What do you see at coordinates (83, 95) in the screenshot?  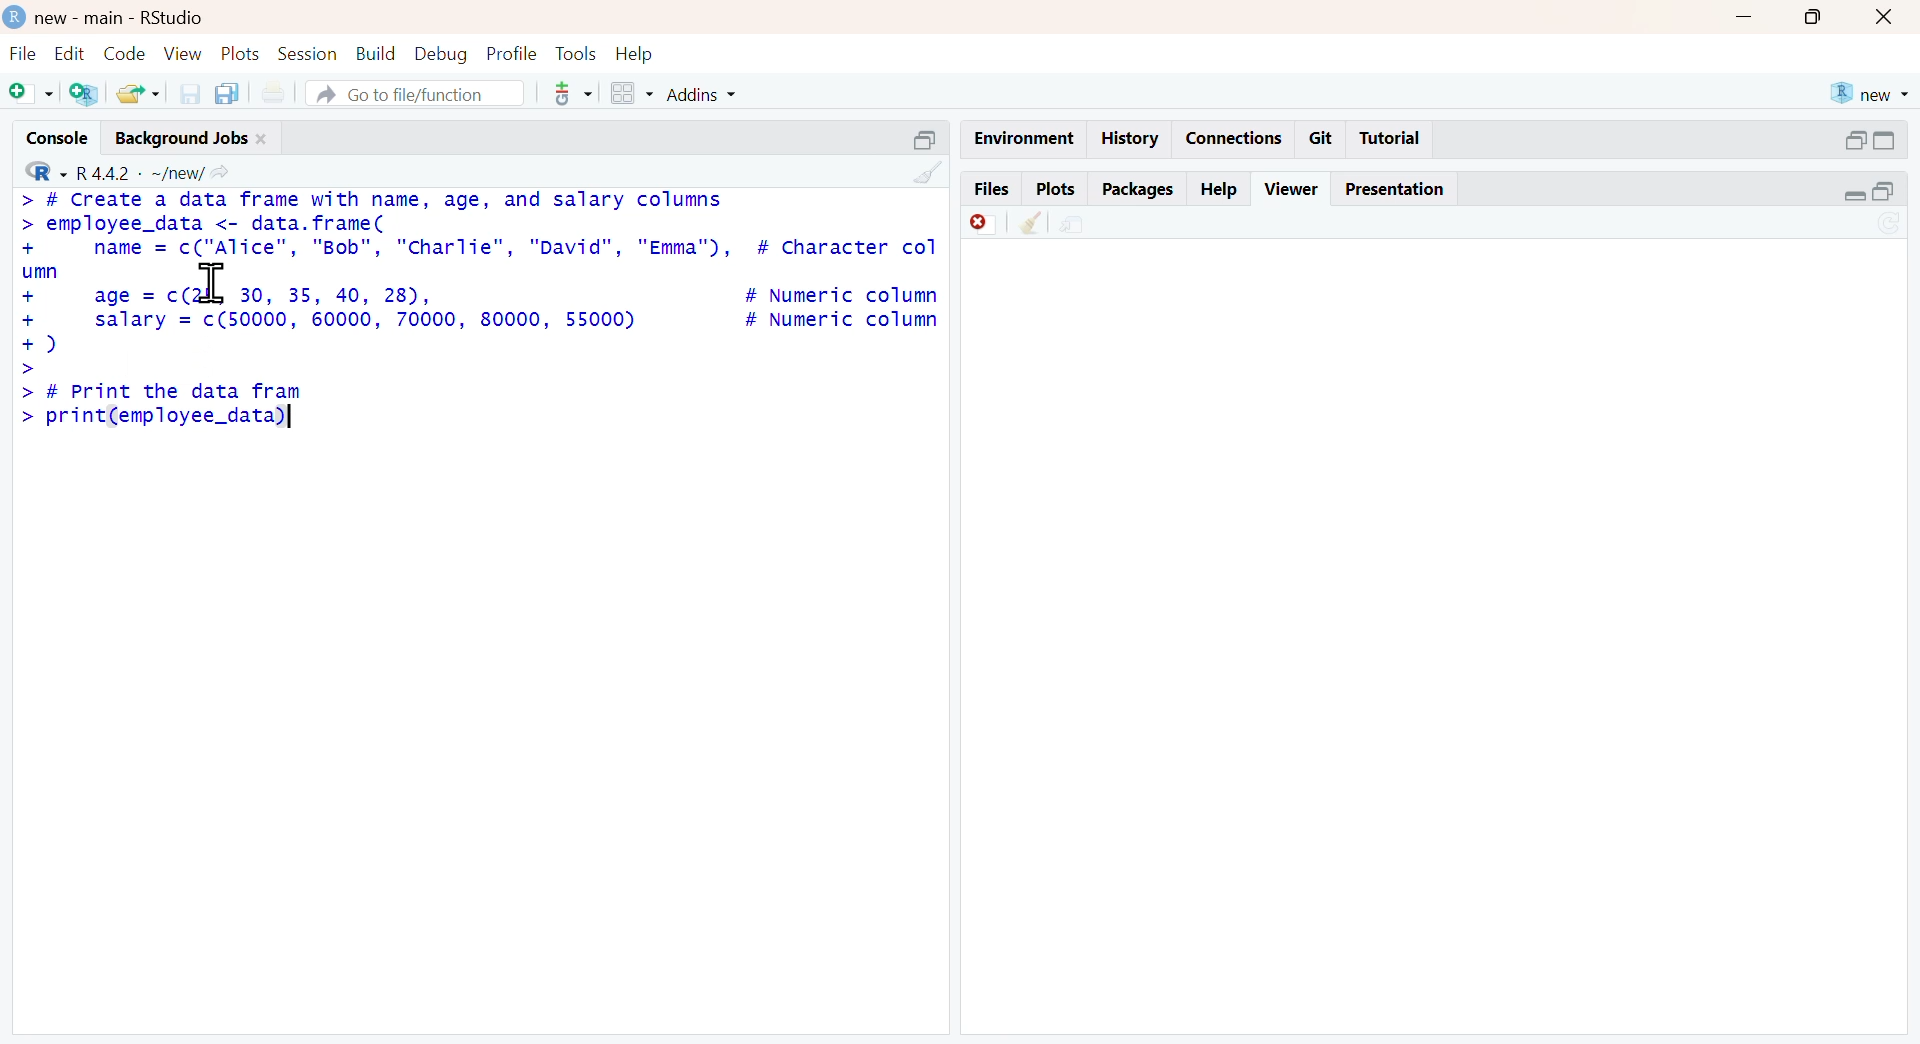 I see `Create new Project` at bounding box center [83, 95].